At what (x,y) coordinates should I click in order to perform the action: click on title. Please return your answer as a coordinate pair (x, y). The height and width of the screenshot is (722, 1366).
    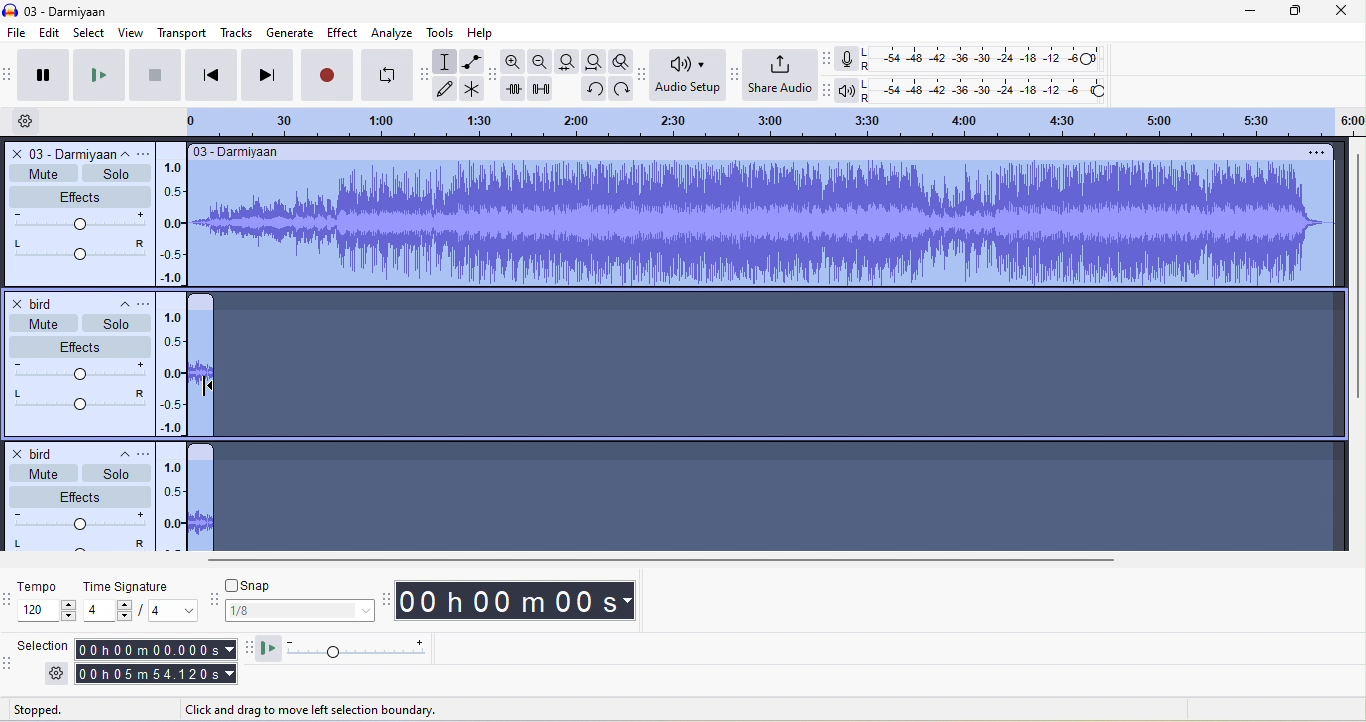
    Looking at the image, I should click on (65, 10).